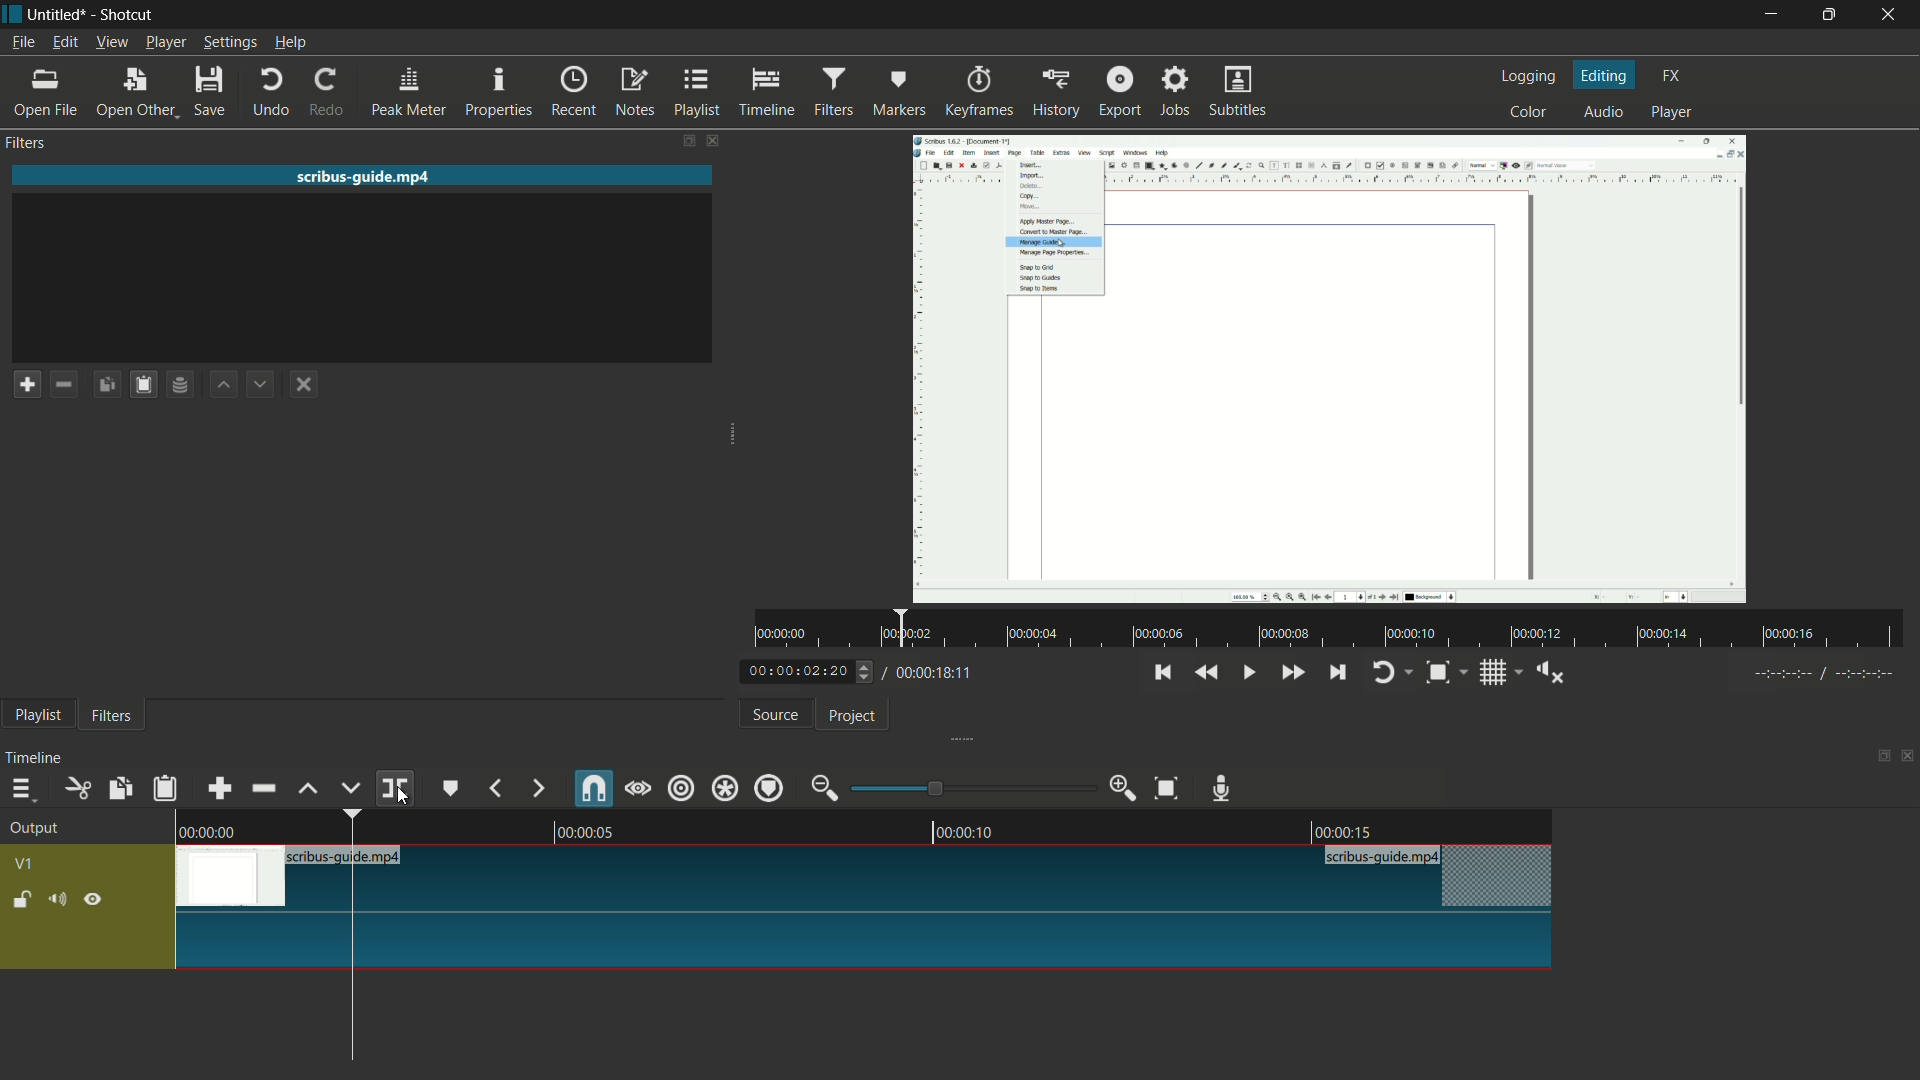  What do you see at coordinates (1603, 113) in the screenshot?
I see `audio` at bounding box center [1603, 113].